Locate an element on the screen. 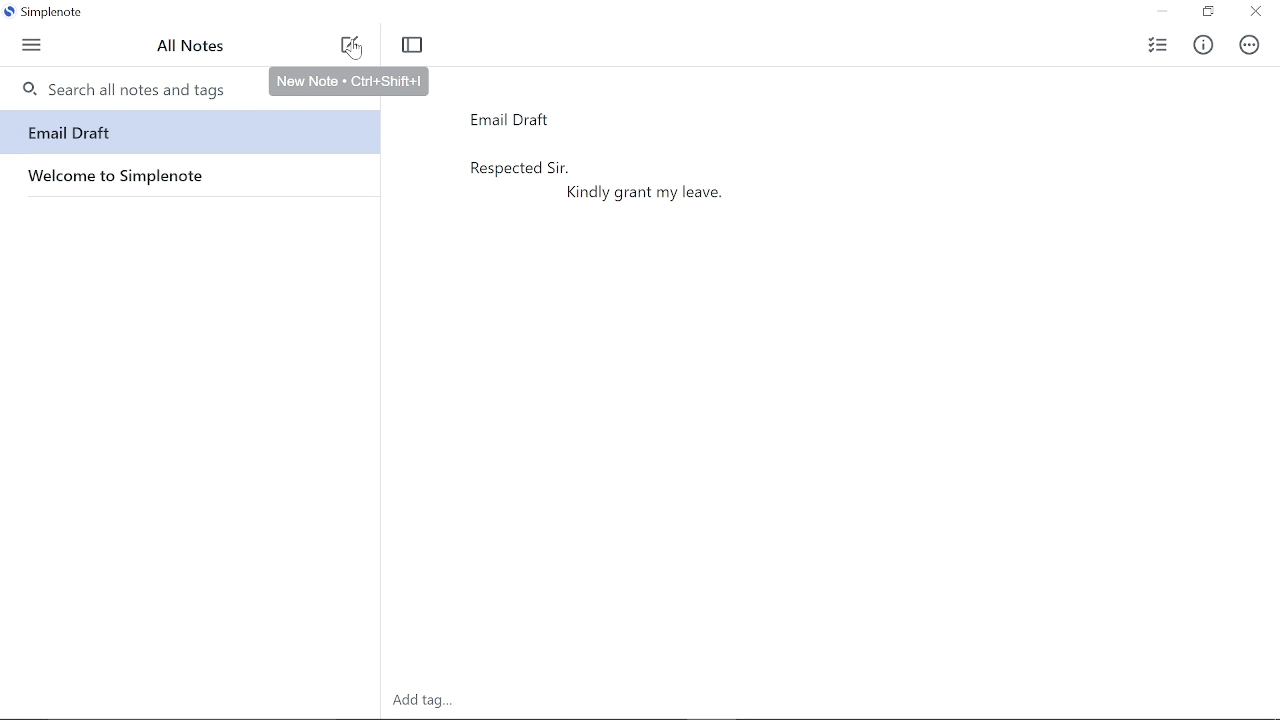  Title of the current note is located at coordinates (646, 121).